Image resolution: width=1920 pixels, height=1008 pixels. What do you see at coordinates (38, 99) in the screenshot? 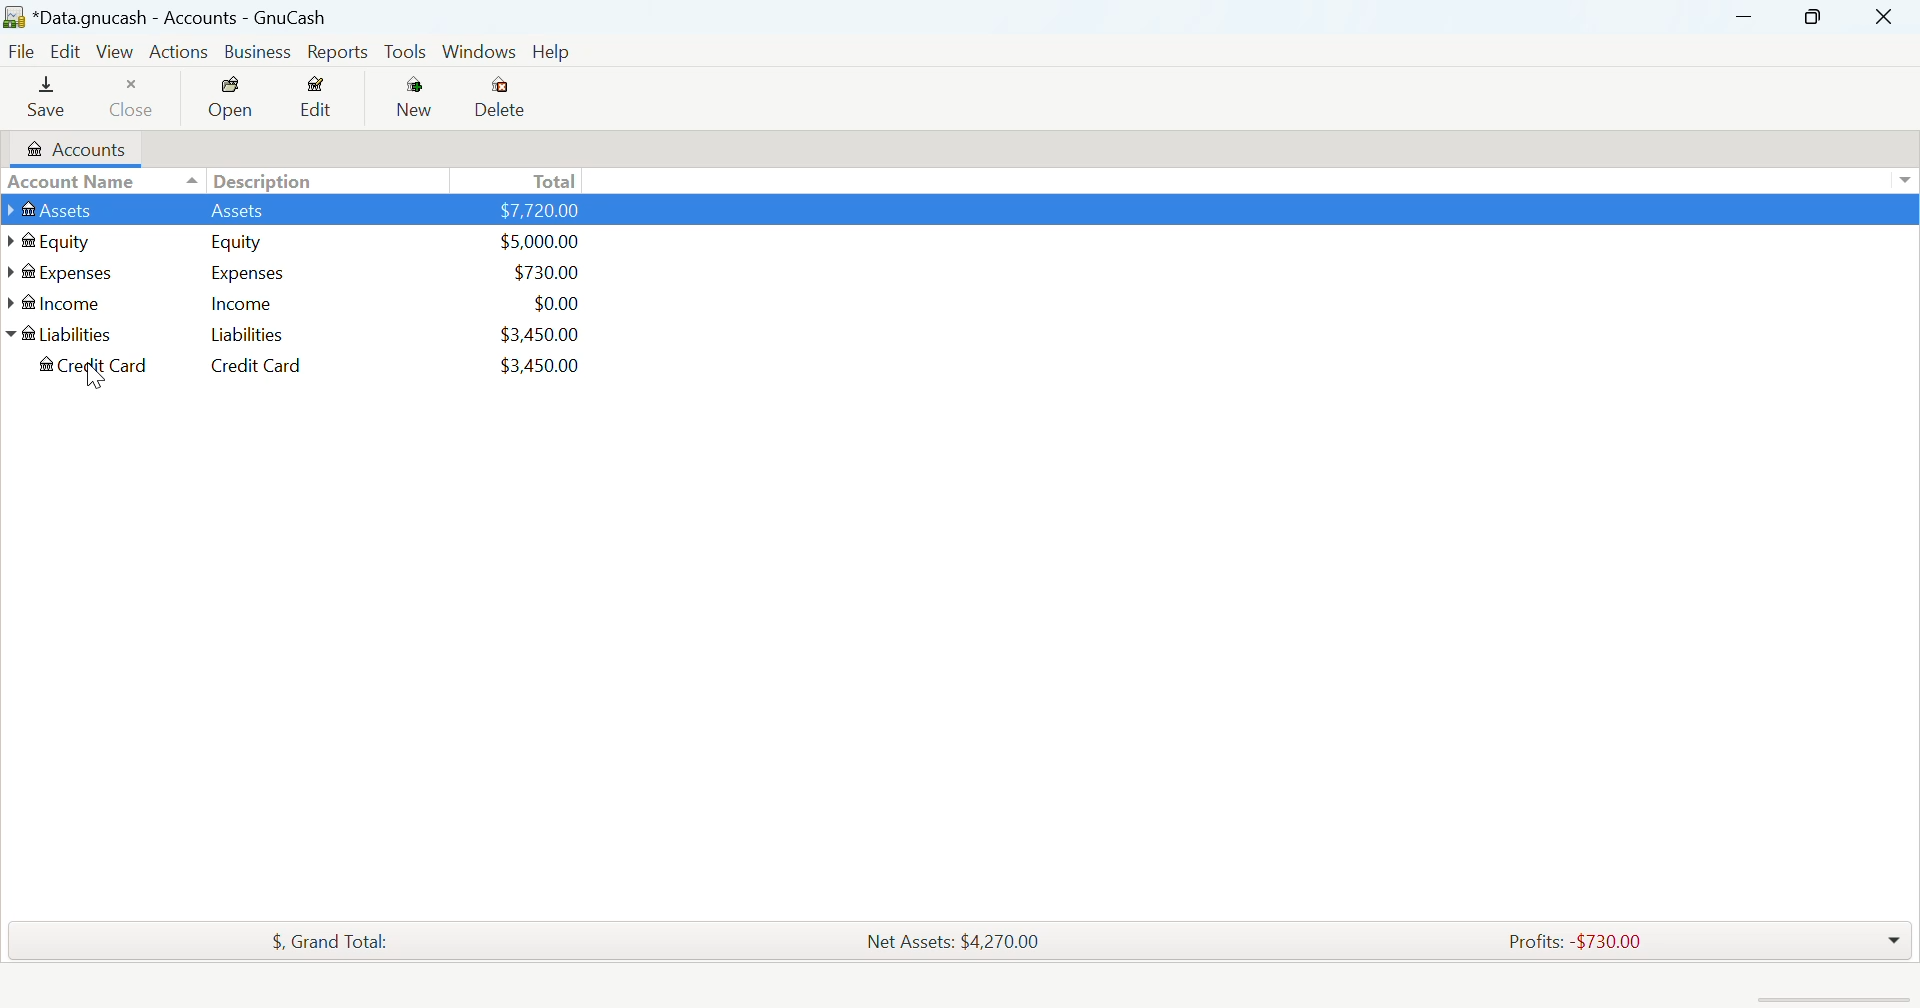
I see `Save` at bounding box center [38, 99].